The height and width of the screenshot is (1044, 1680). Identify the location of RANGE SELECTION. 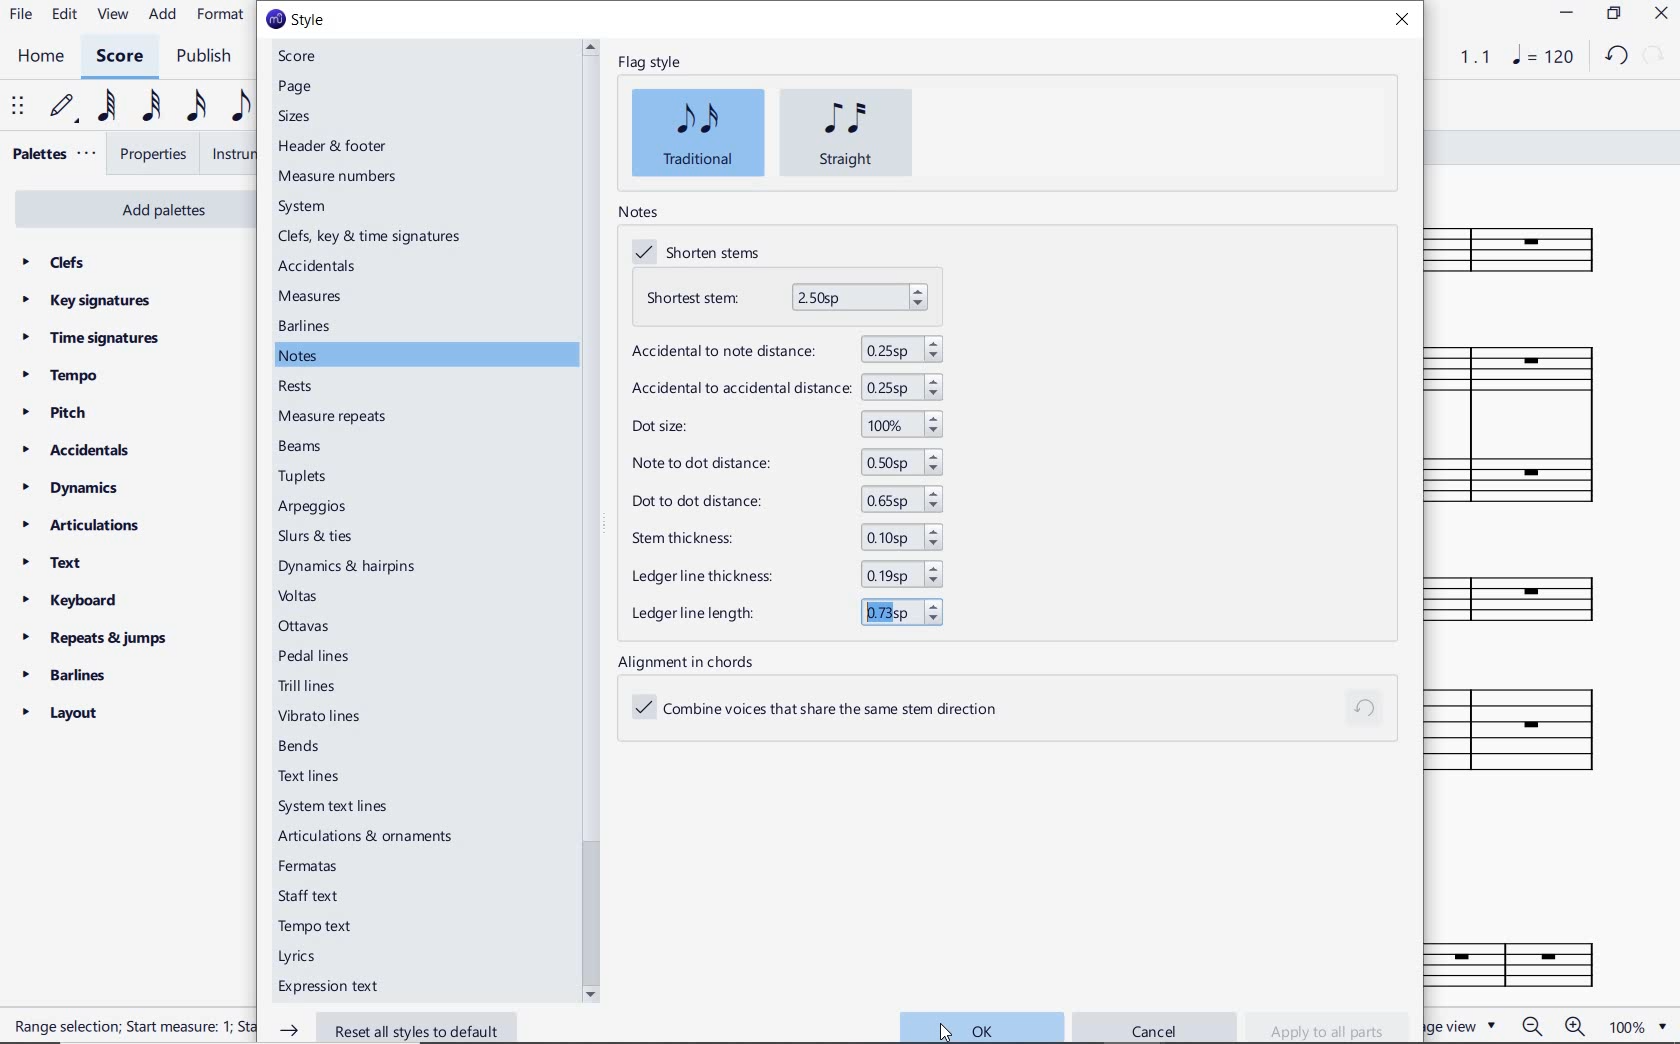
(128, 1028).